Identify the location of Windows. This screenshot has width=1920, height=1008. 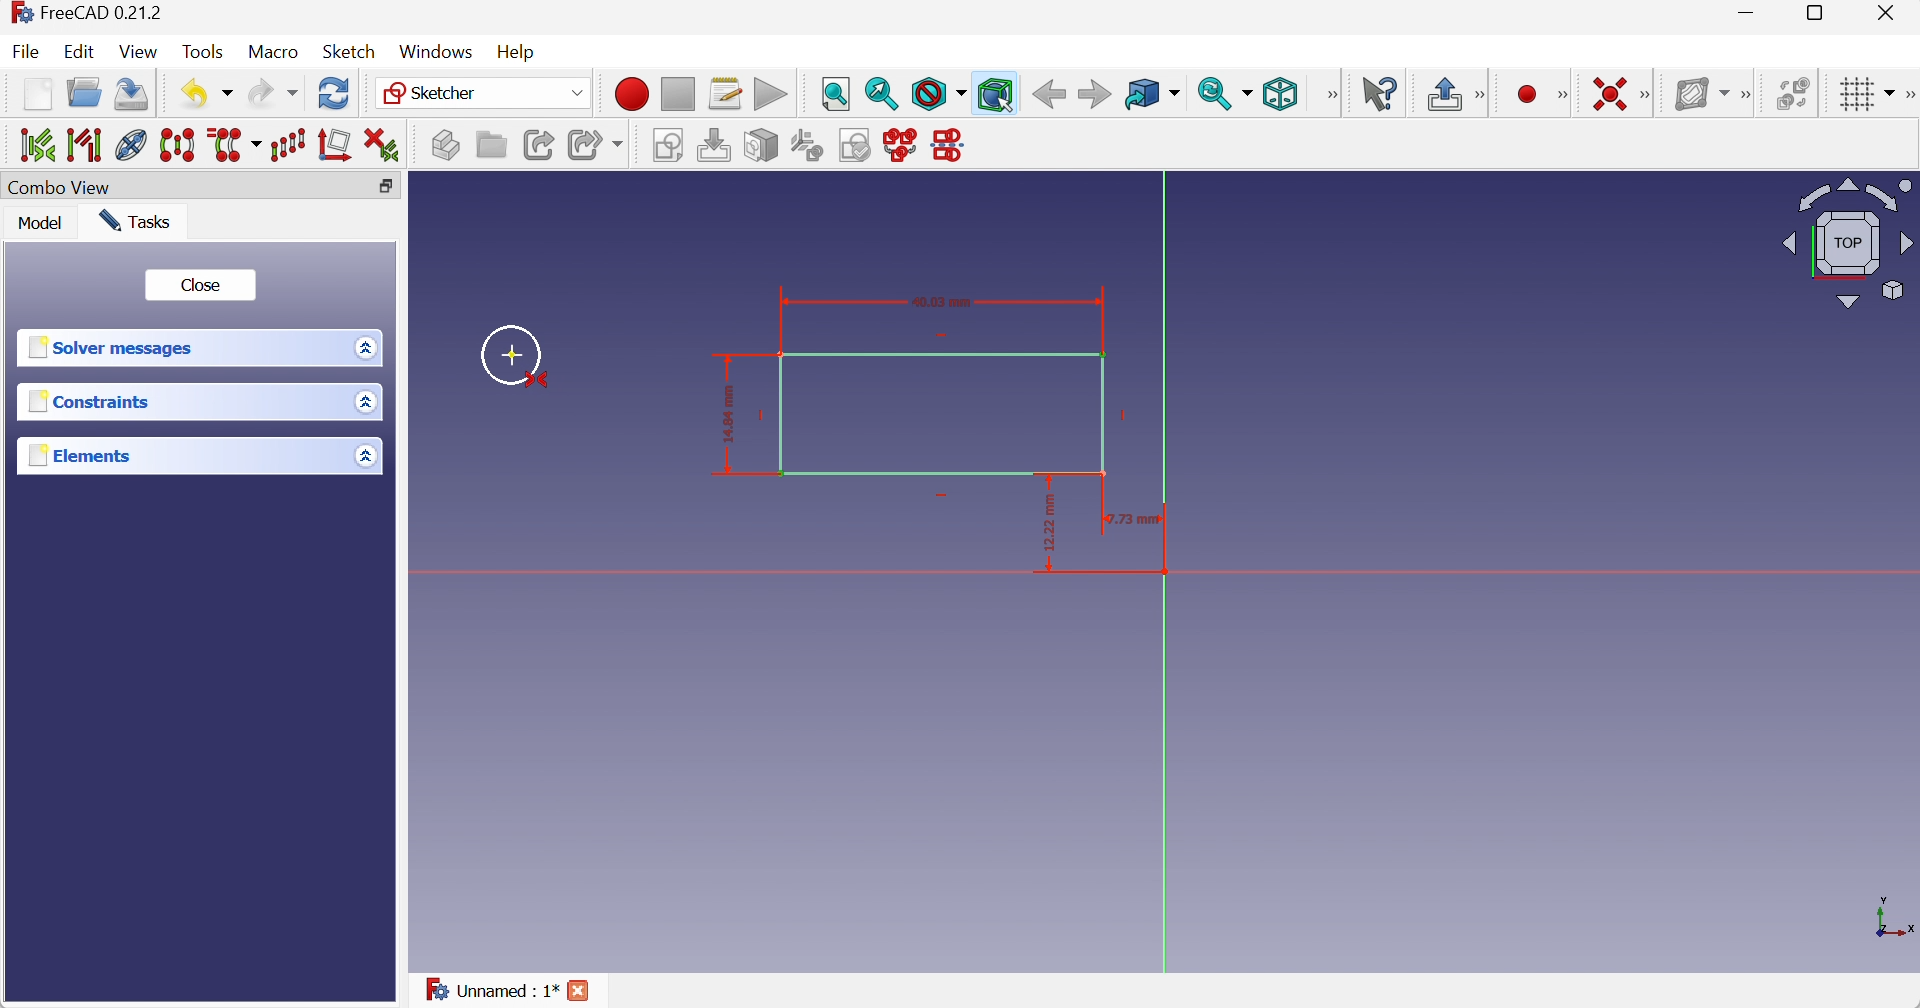
(437, 52).